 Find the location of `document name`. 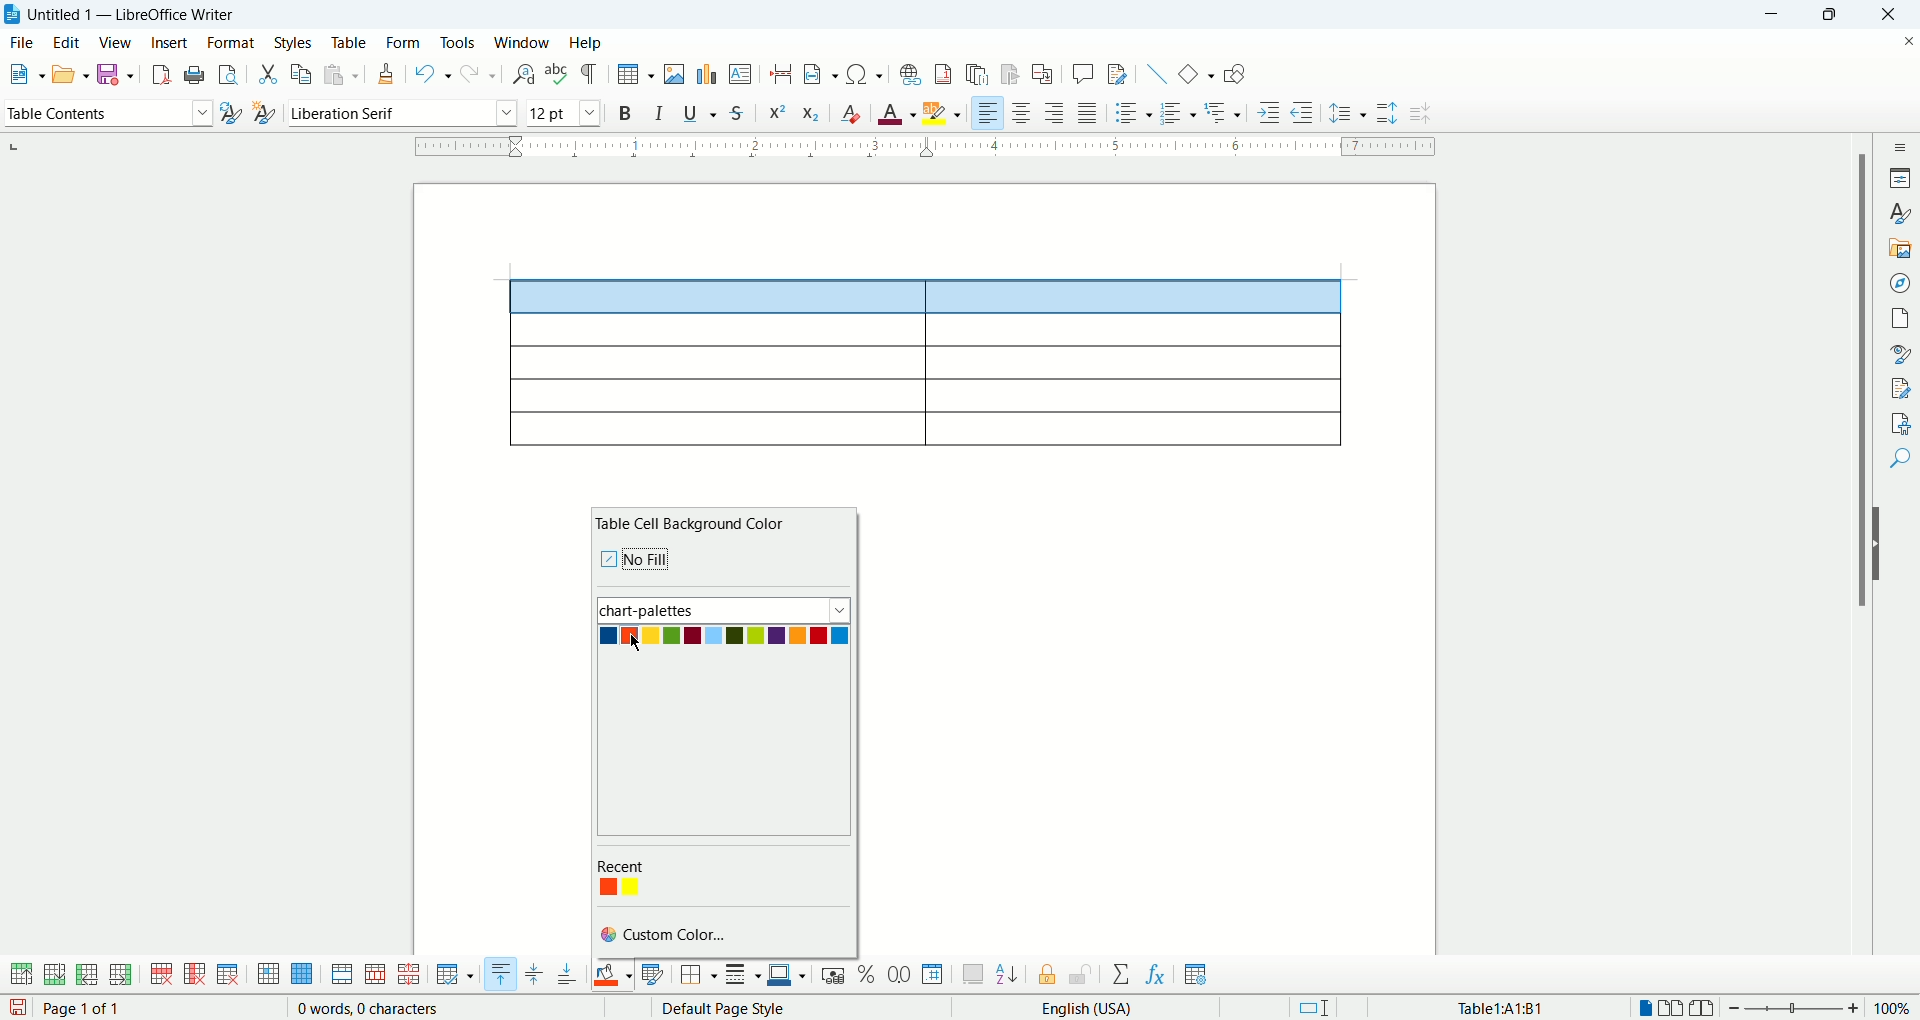

document name is located at coordinates (143, 15).